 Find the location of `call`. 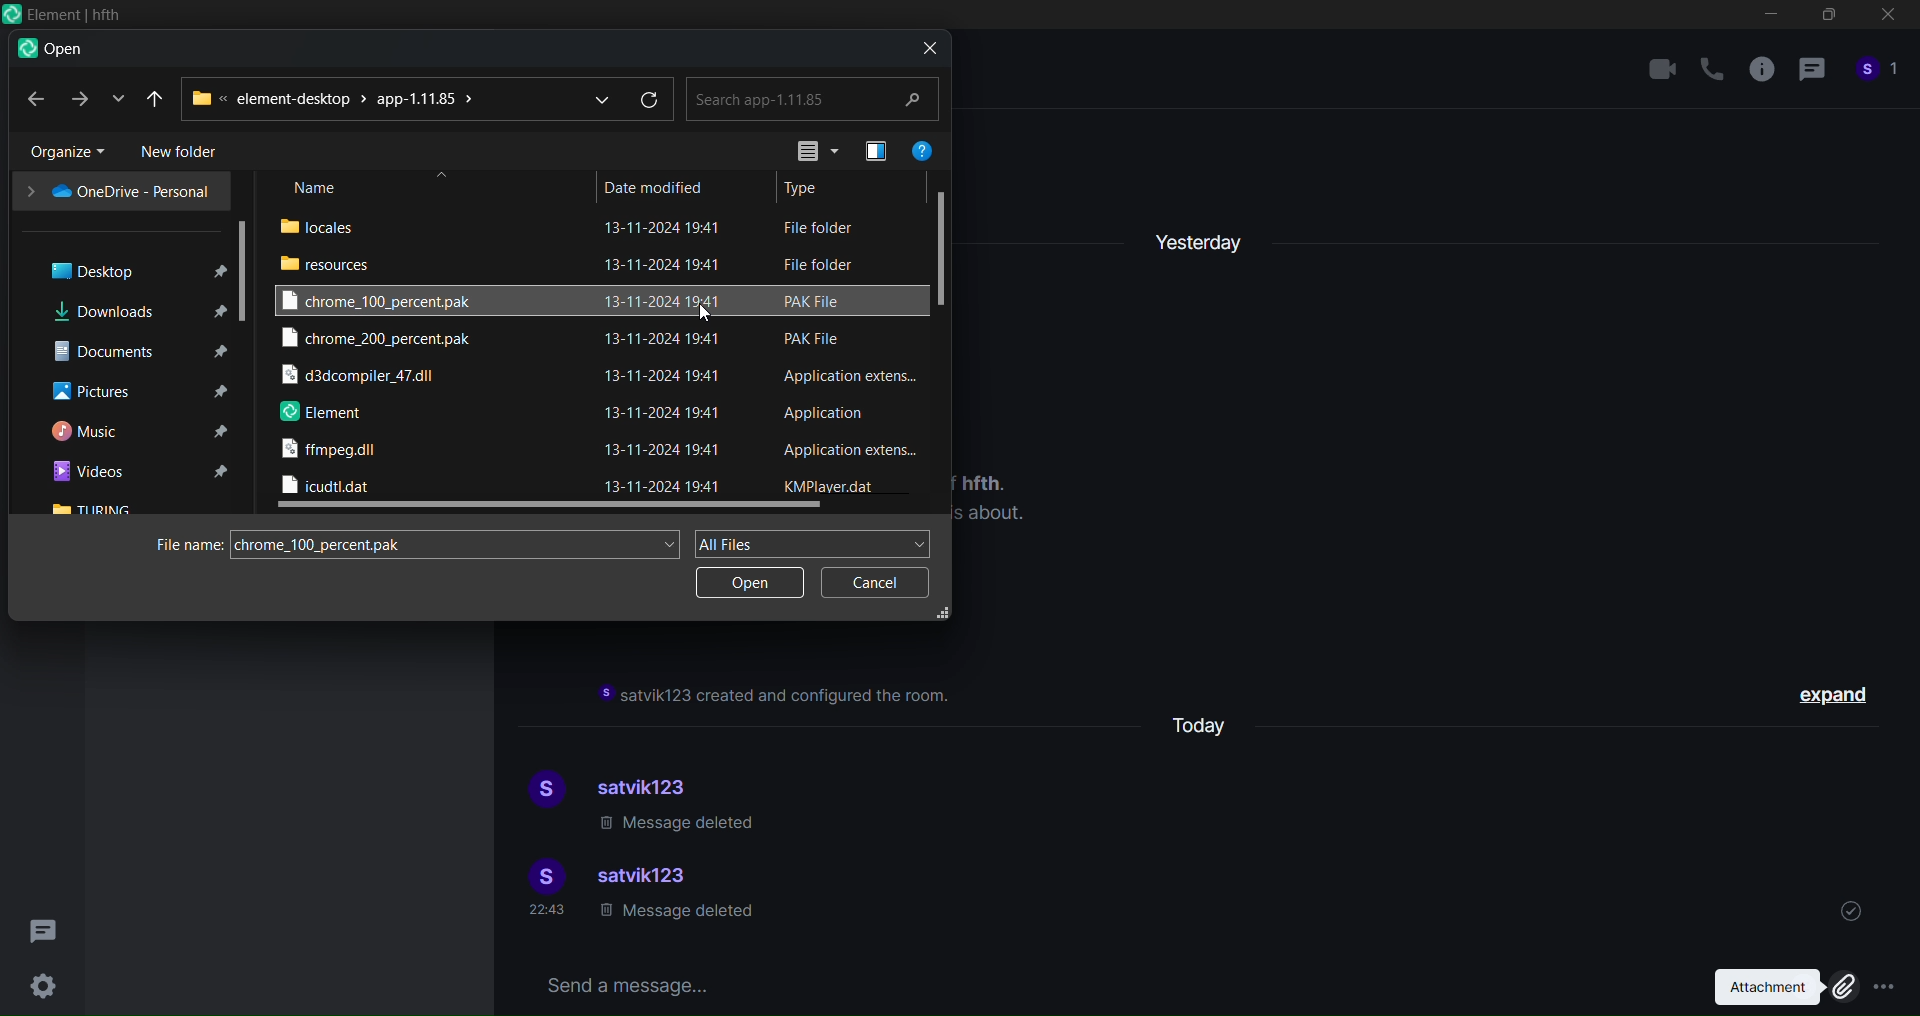

call is located at coordinates (1712, 70).